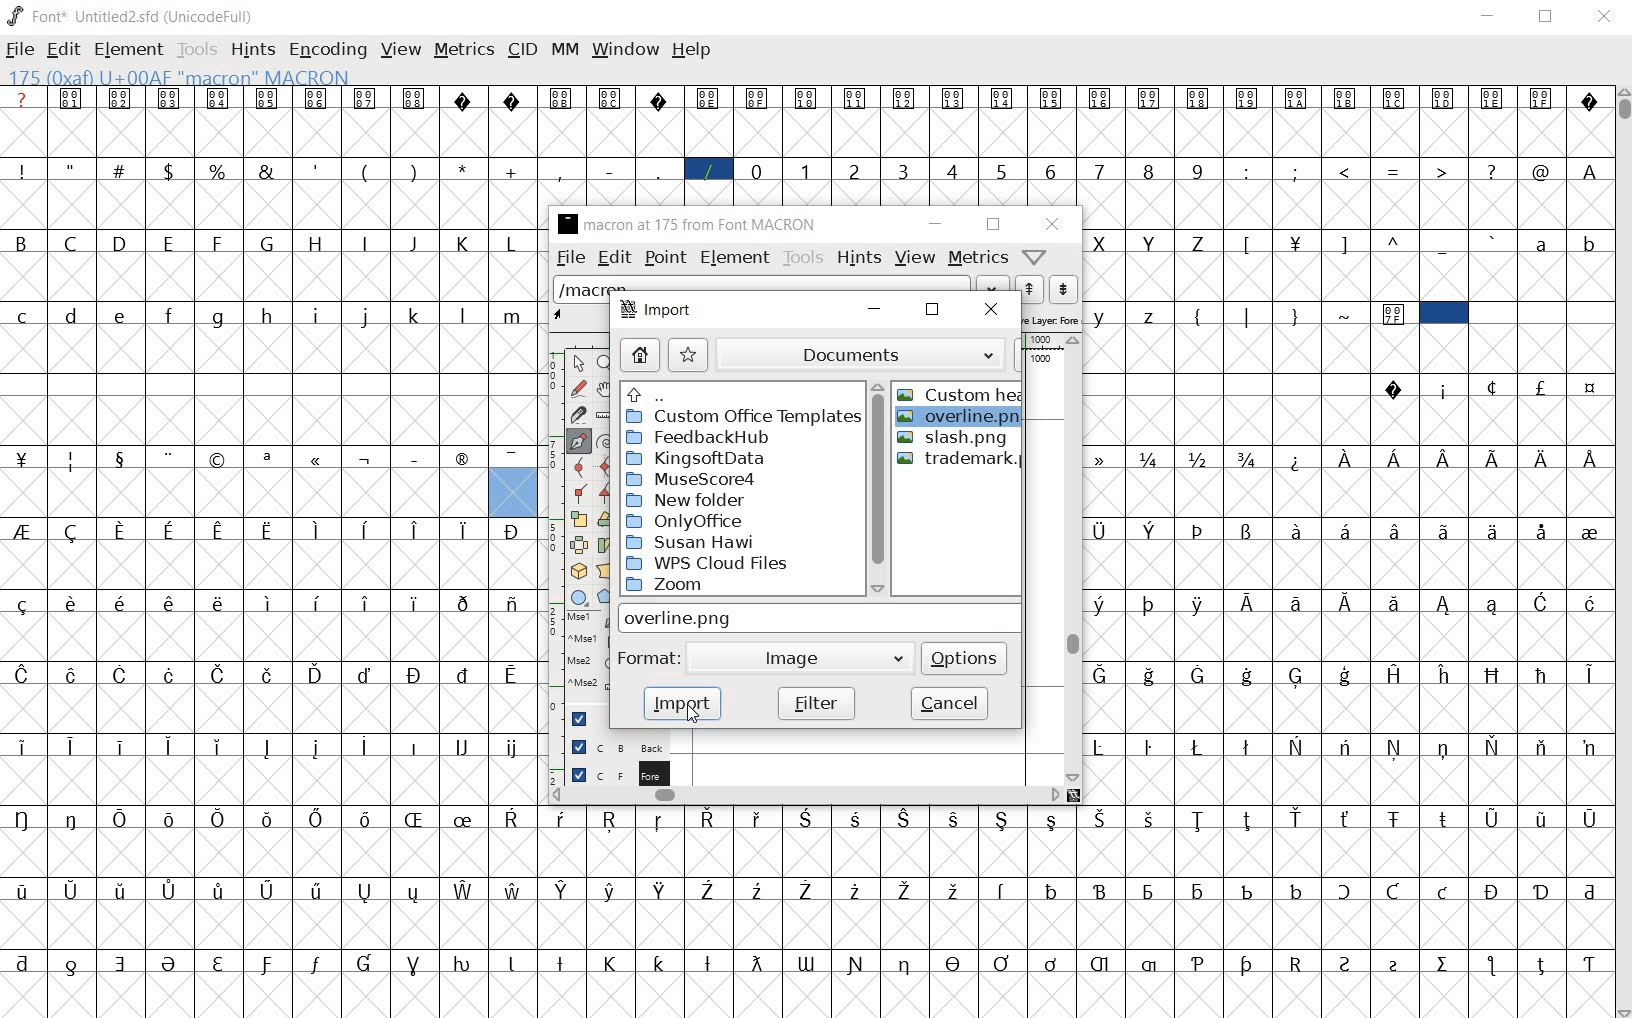 The width and height of the screenshot is (1632, 1018). I want to click on d, so click(72, 314).